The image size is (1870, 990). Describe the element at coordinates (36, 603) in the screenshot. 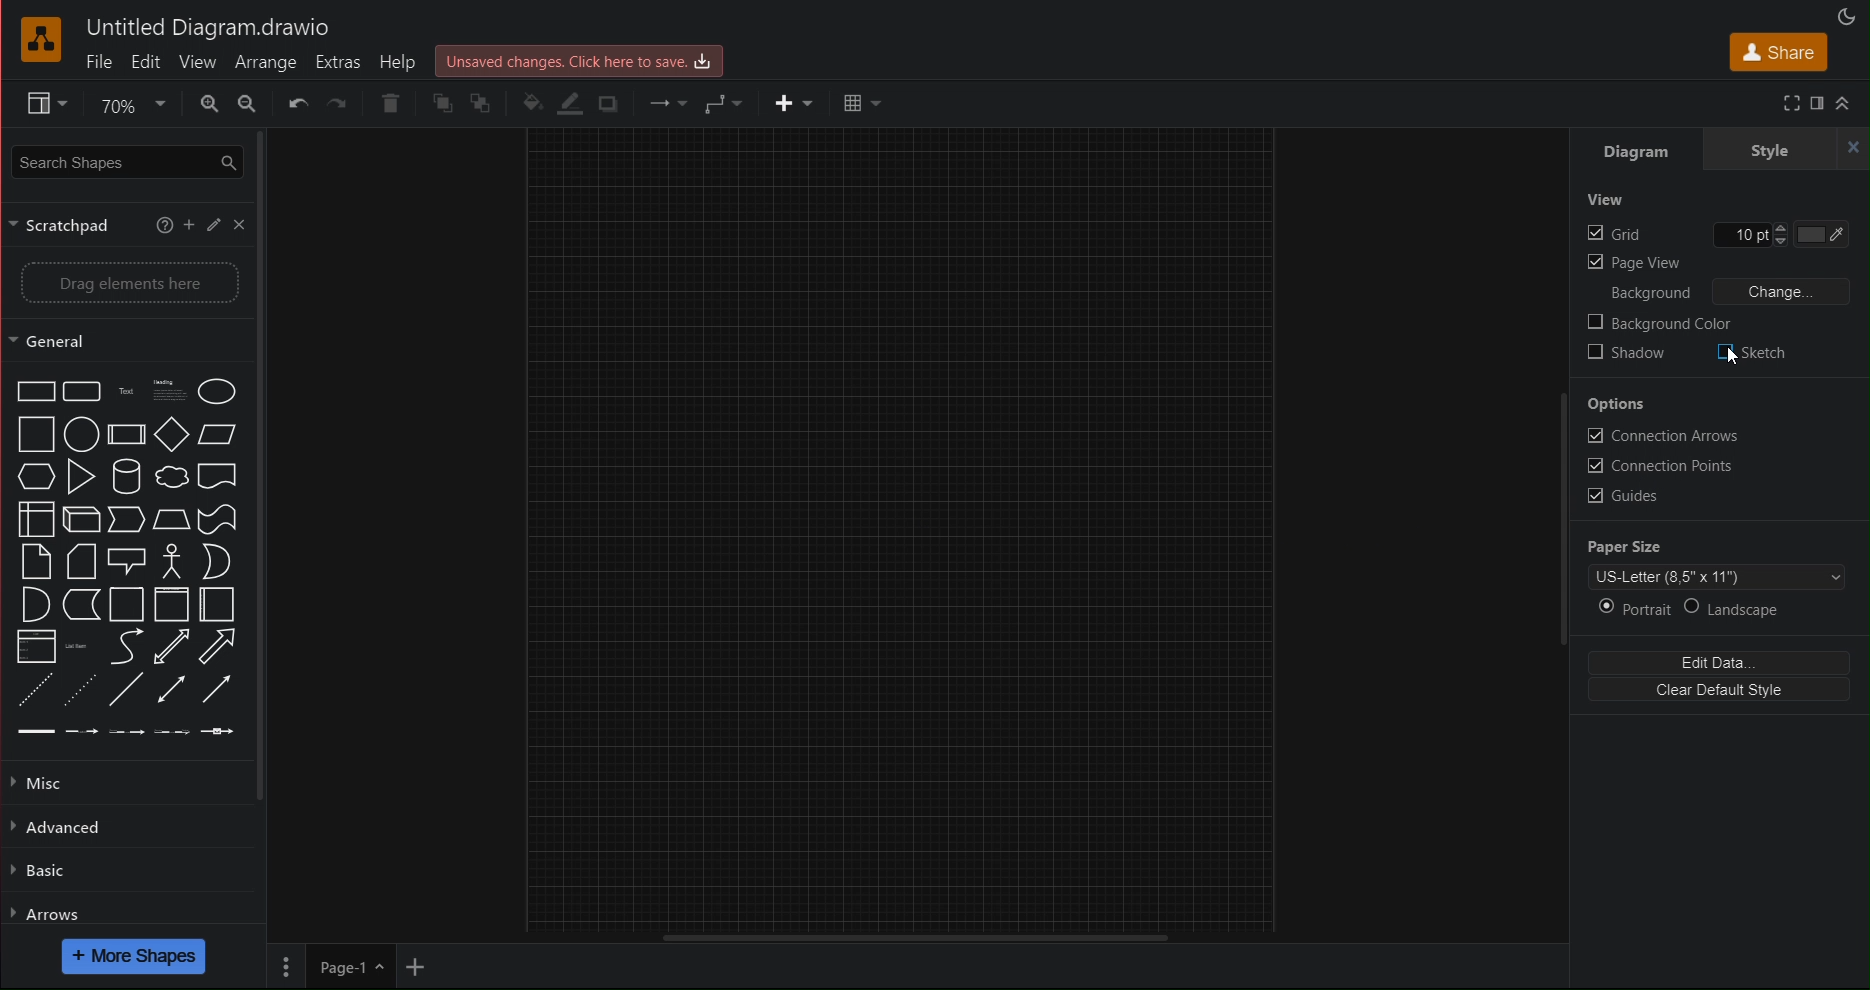

I see `and` at that location.